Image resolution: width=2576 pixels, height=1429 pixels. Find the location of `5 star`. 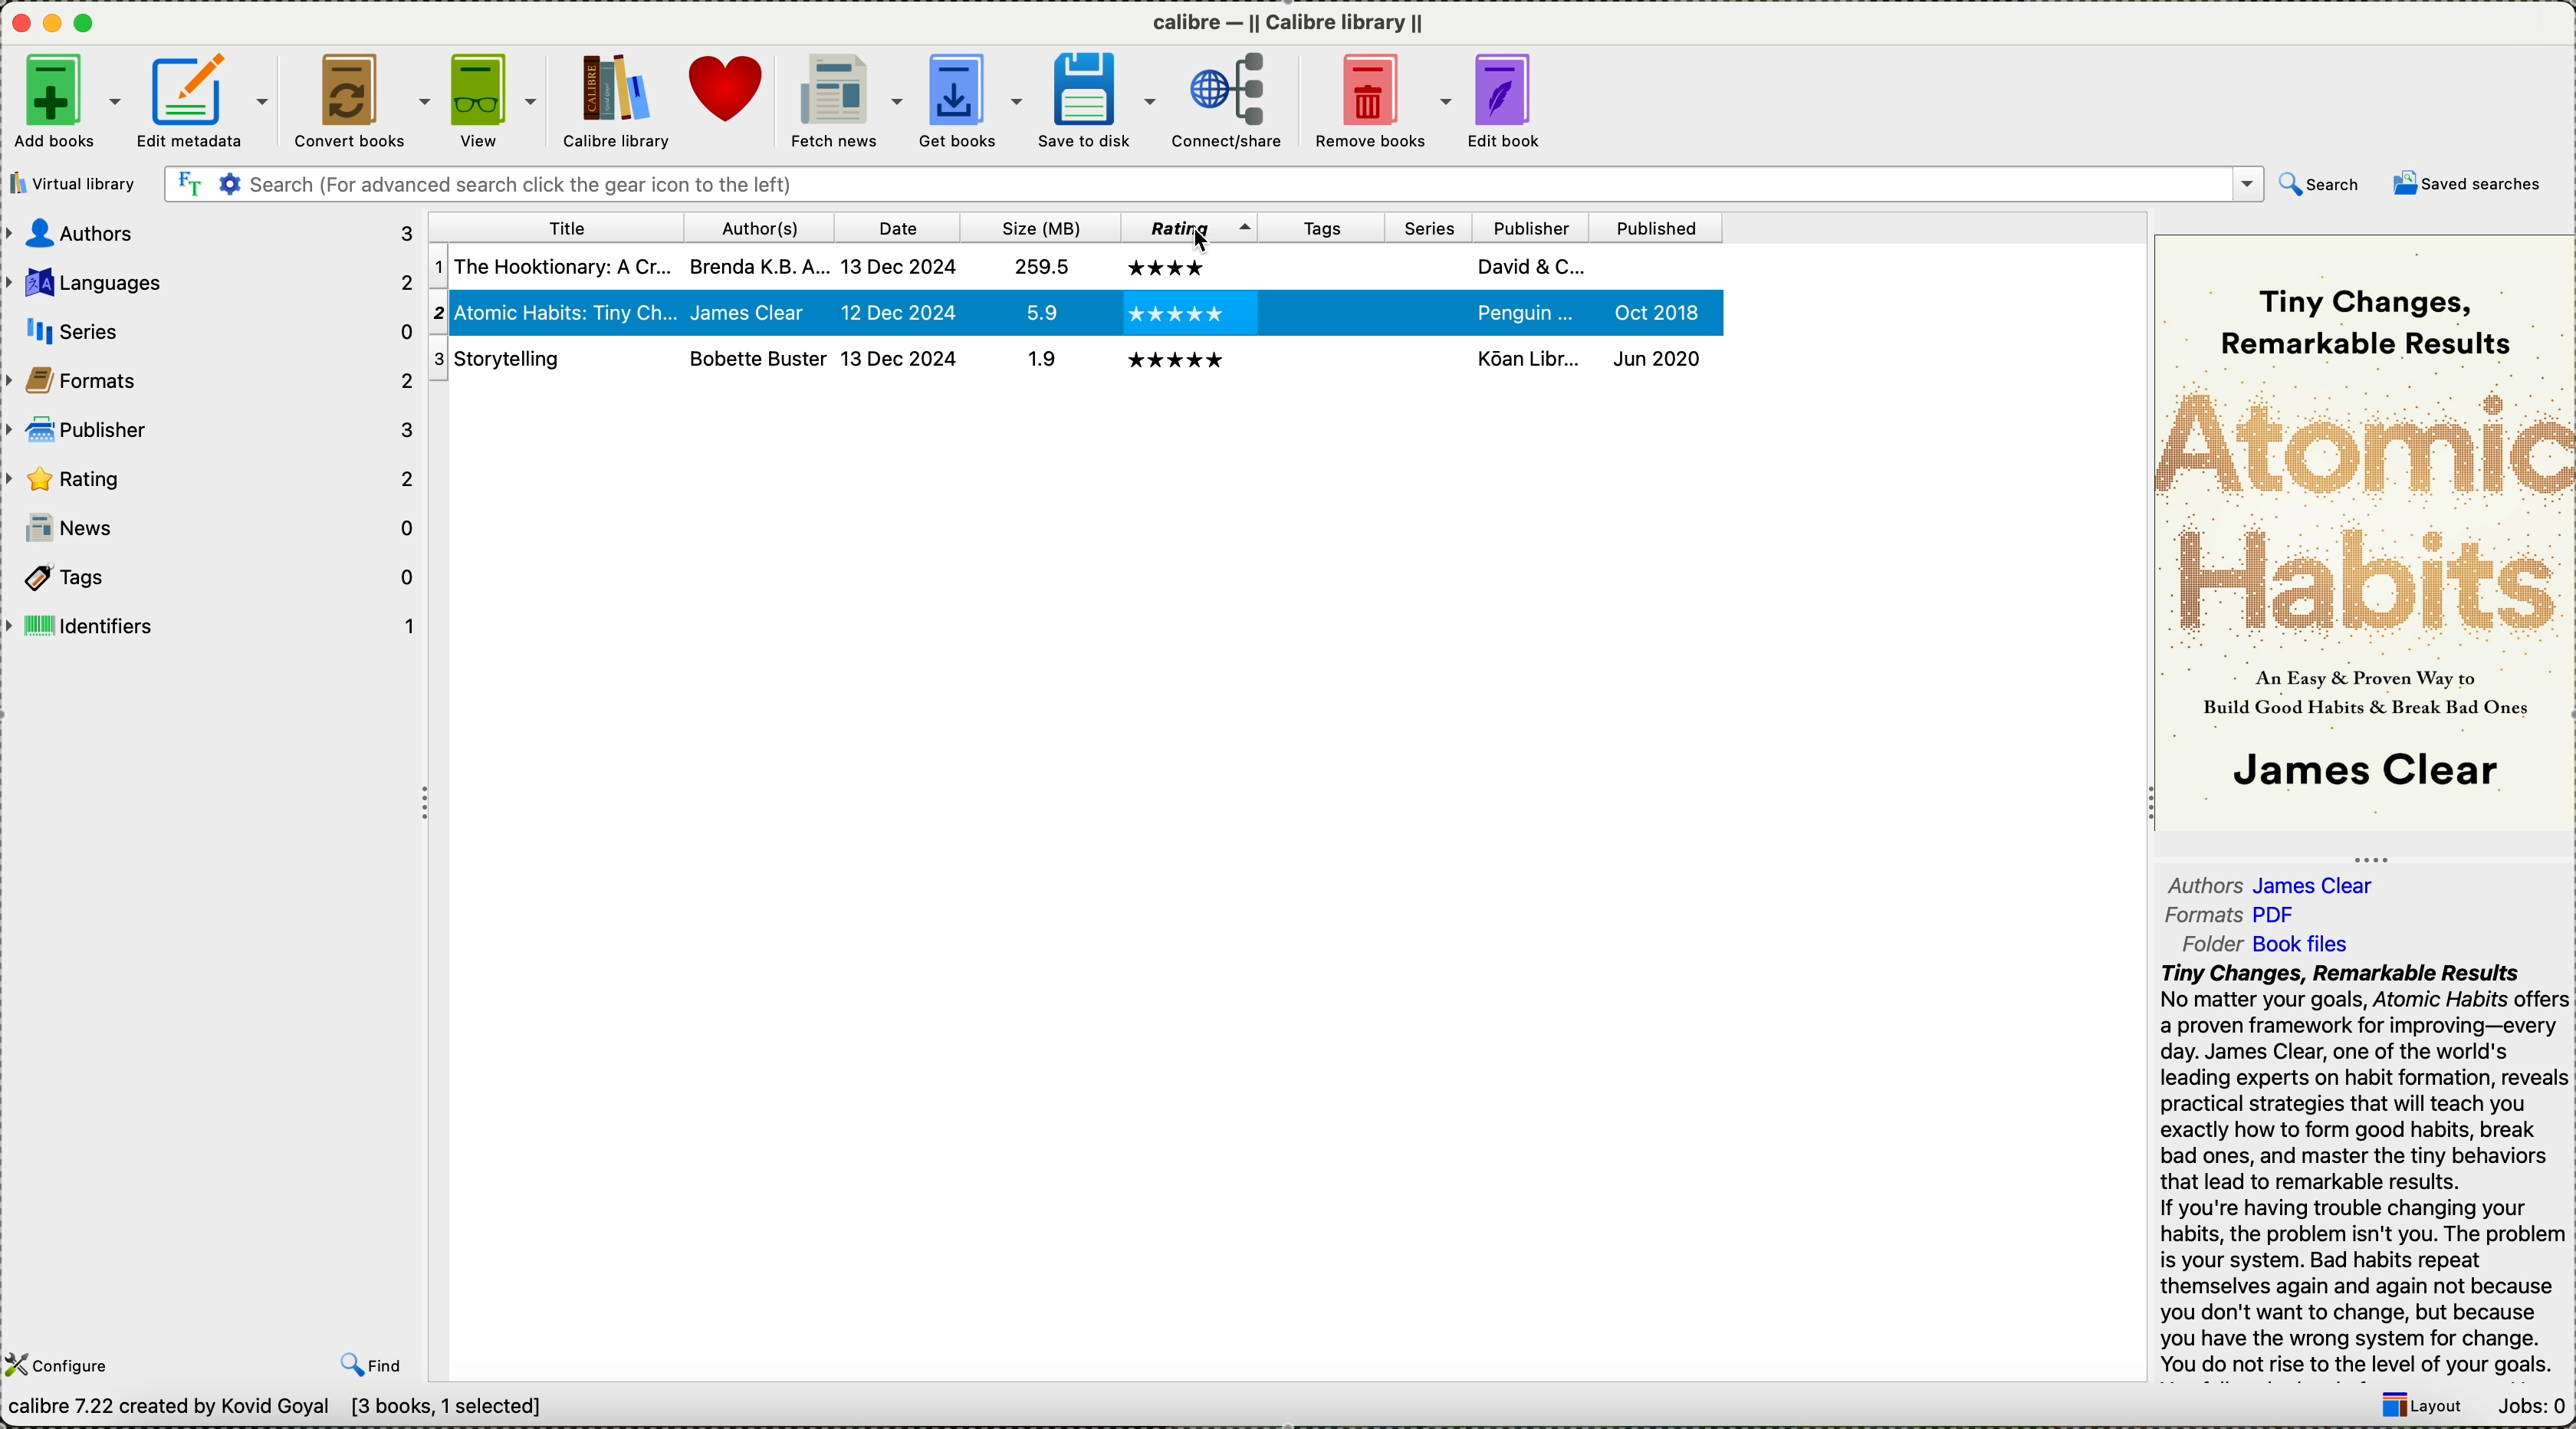

5 star is located at coordinates (1171, 313).